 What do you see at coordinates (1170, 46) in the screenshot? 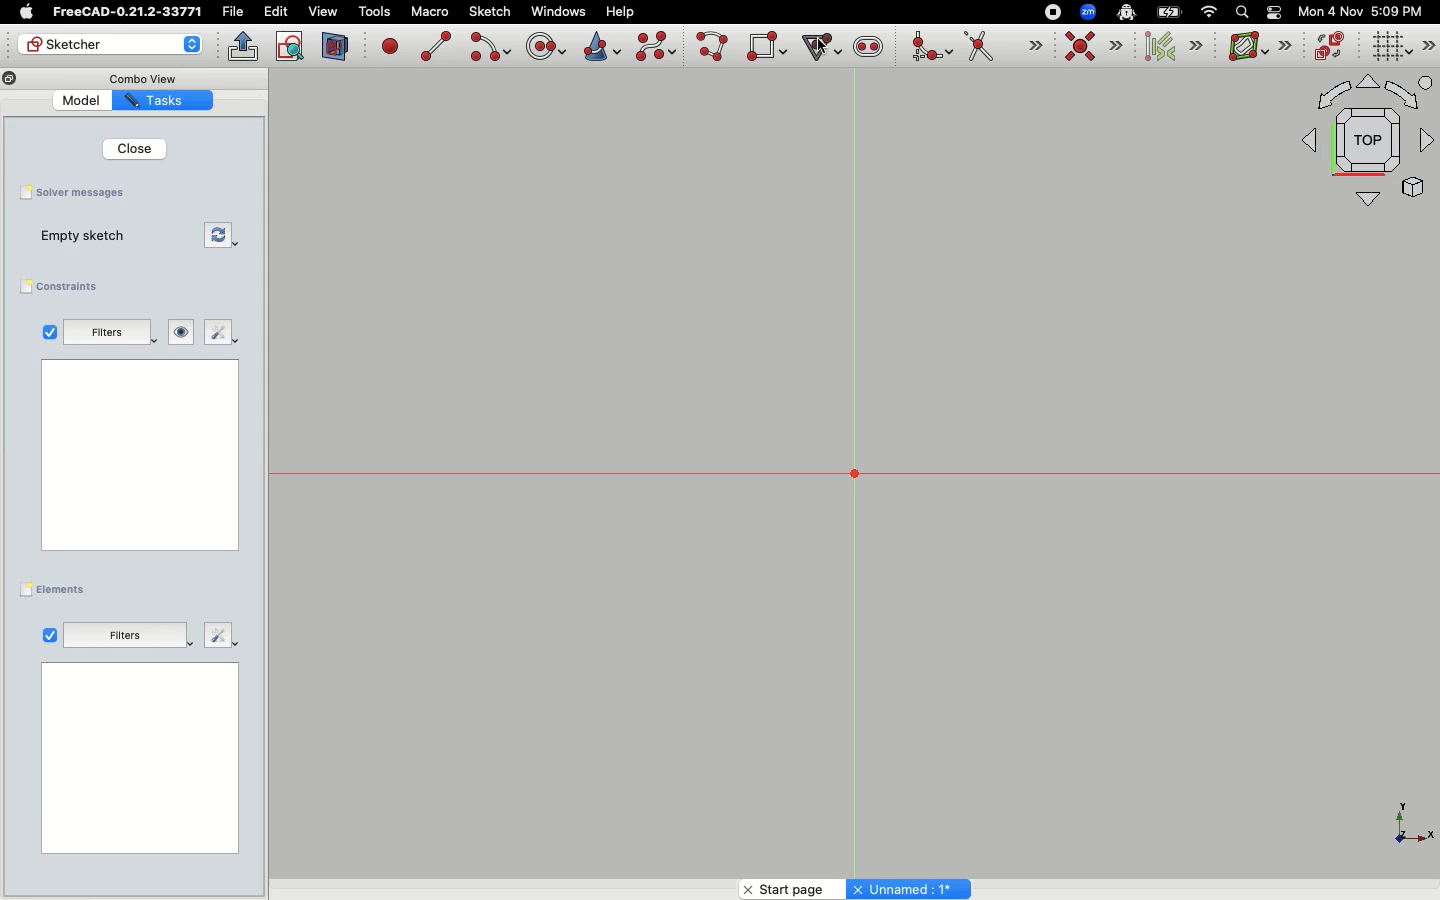
I see `Select associated constraints` at bounding box center [1170, 46].